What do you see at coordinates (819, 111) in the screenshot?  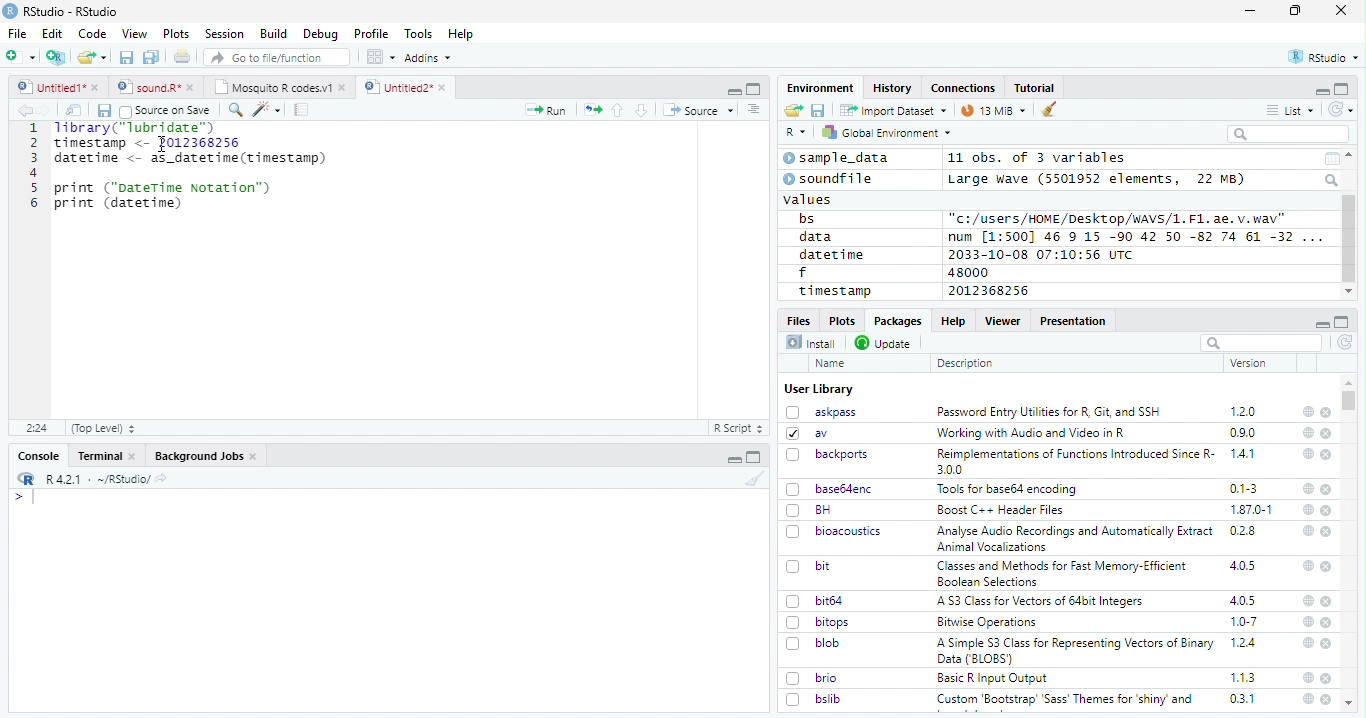 I see `Save` at bounding box center [819, 111].